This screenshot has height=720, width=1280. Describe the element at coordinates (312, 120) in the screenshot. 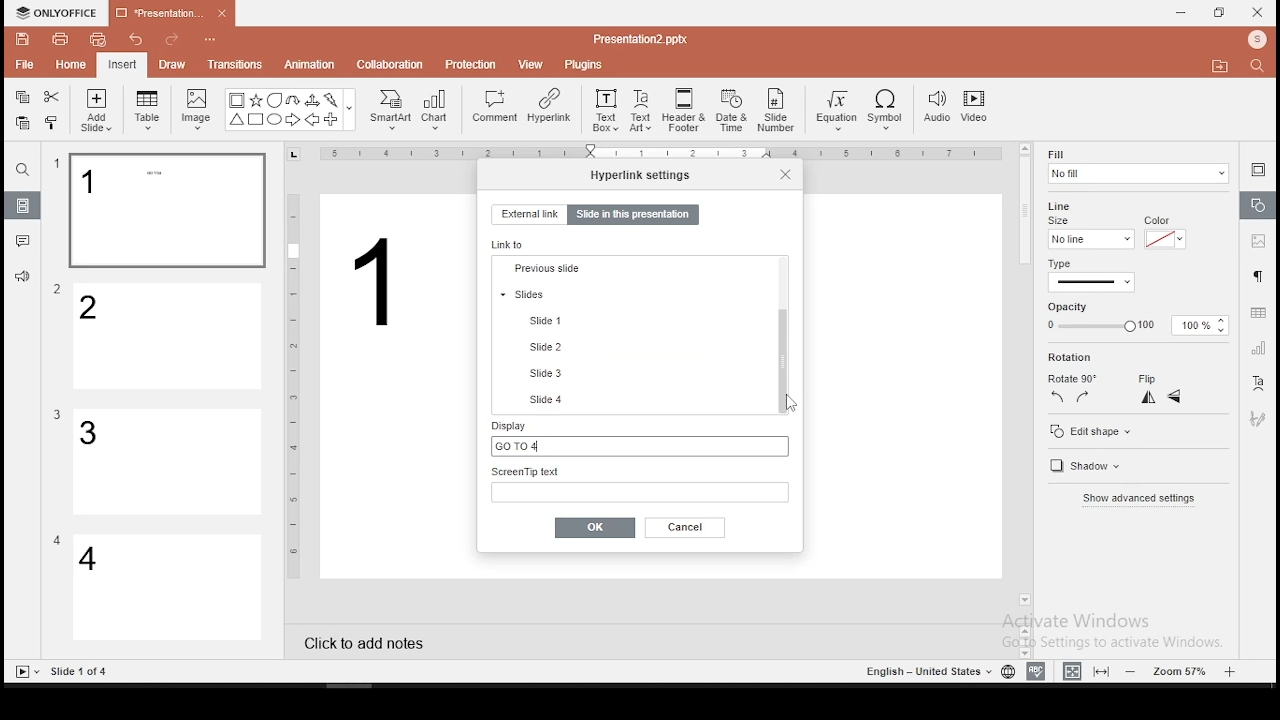

I see `Arrow Left` at that location.